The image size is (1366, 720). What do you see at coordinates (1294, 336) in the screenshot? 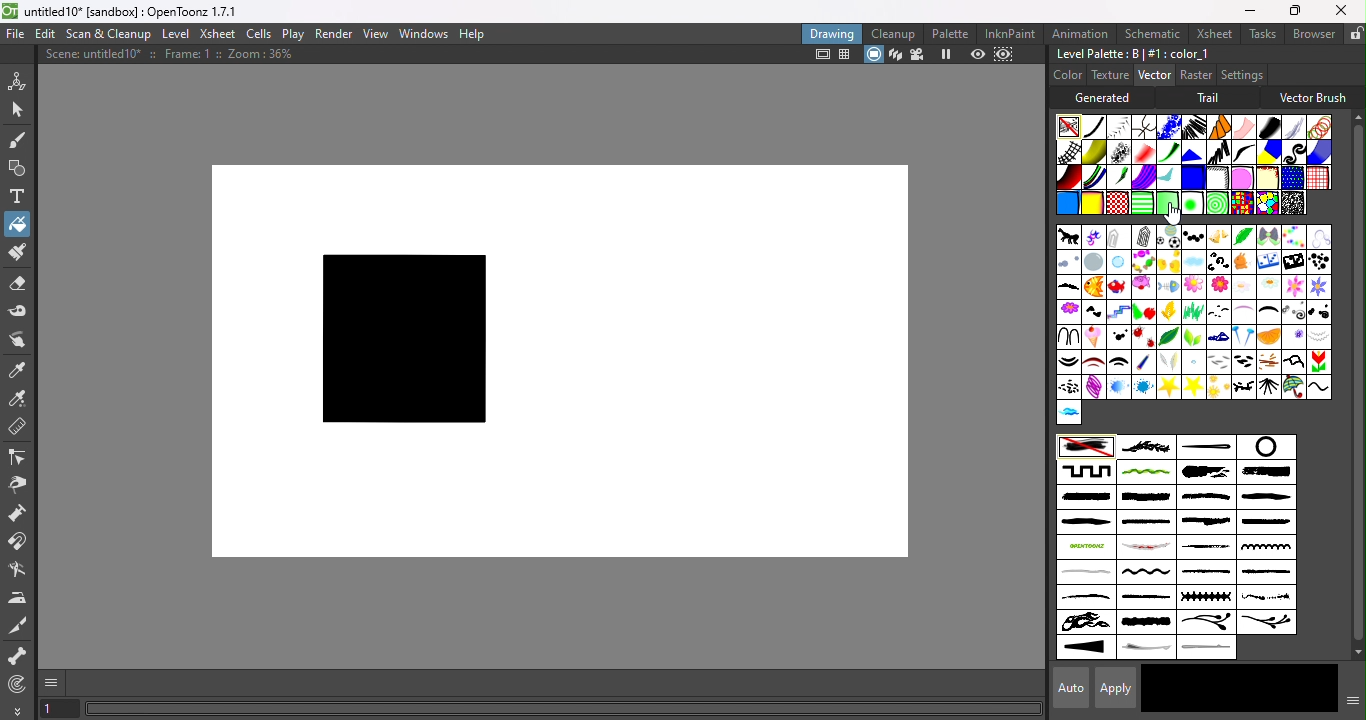
I see `Pansee` at bounding box center [1294, 336].